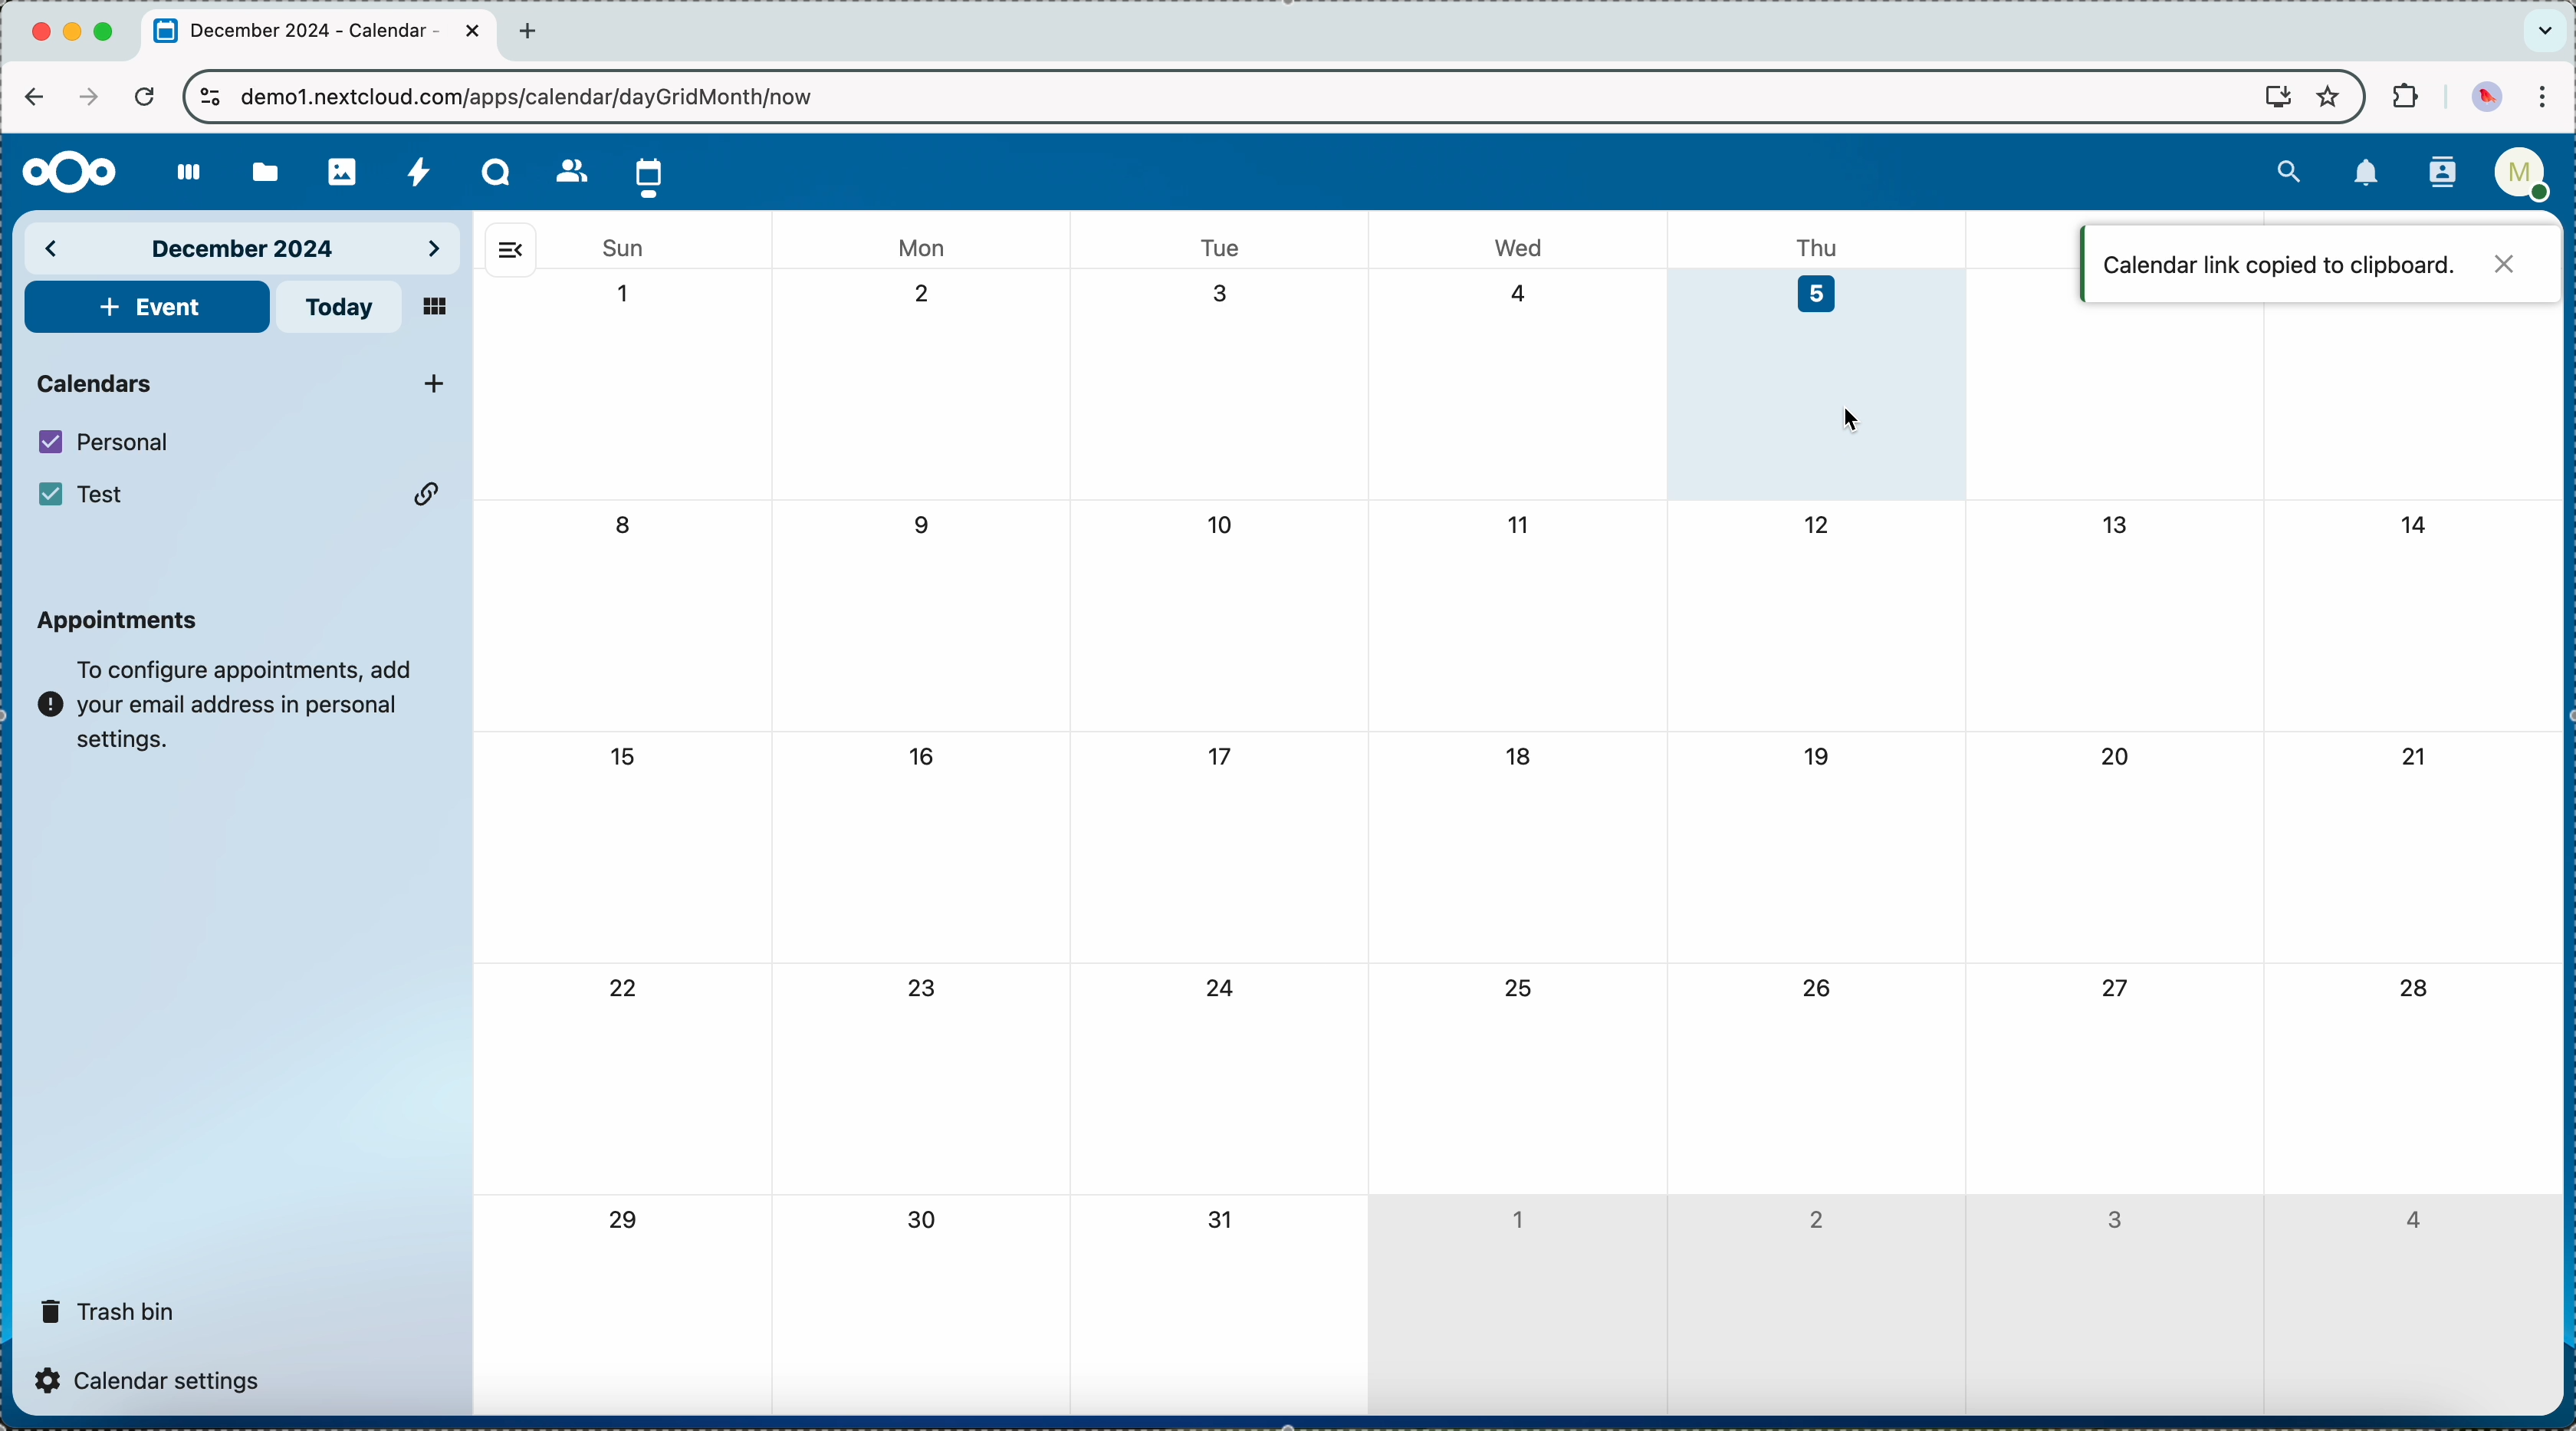 The height and width of the screenshot is (1431, 2576). I want to click on Nextcloud logo, so click(61, 173).